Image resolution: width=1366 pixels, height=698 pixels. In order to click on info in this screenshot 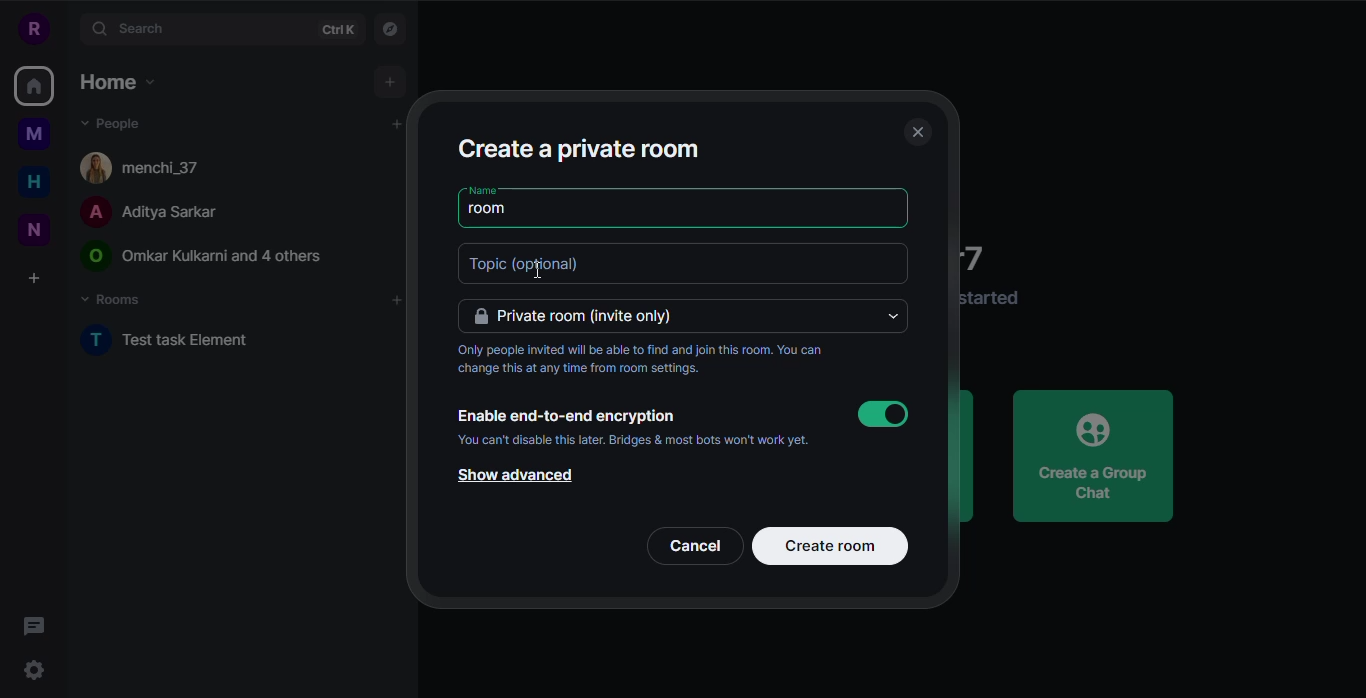, I will do `click(633, 440)`.